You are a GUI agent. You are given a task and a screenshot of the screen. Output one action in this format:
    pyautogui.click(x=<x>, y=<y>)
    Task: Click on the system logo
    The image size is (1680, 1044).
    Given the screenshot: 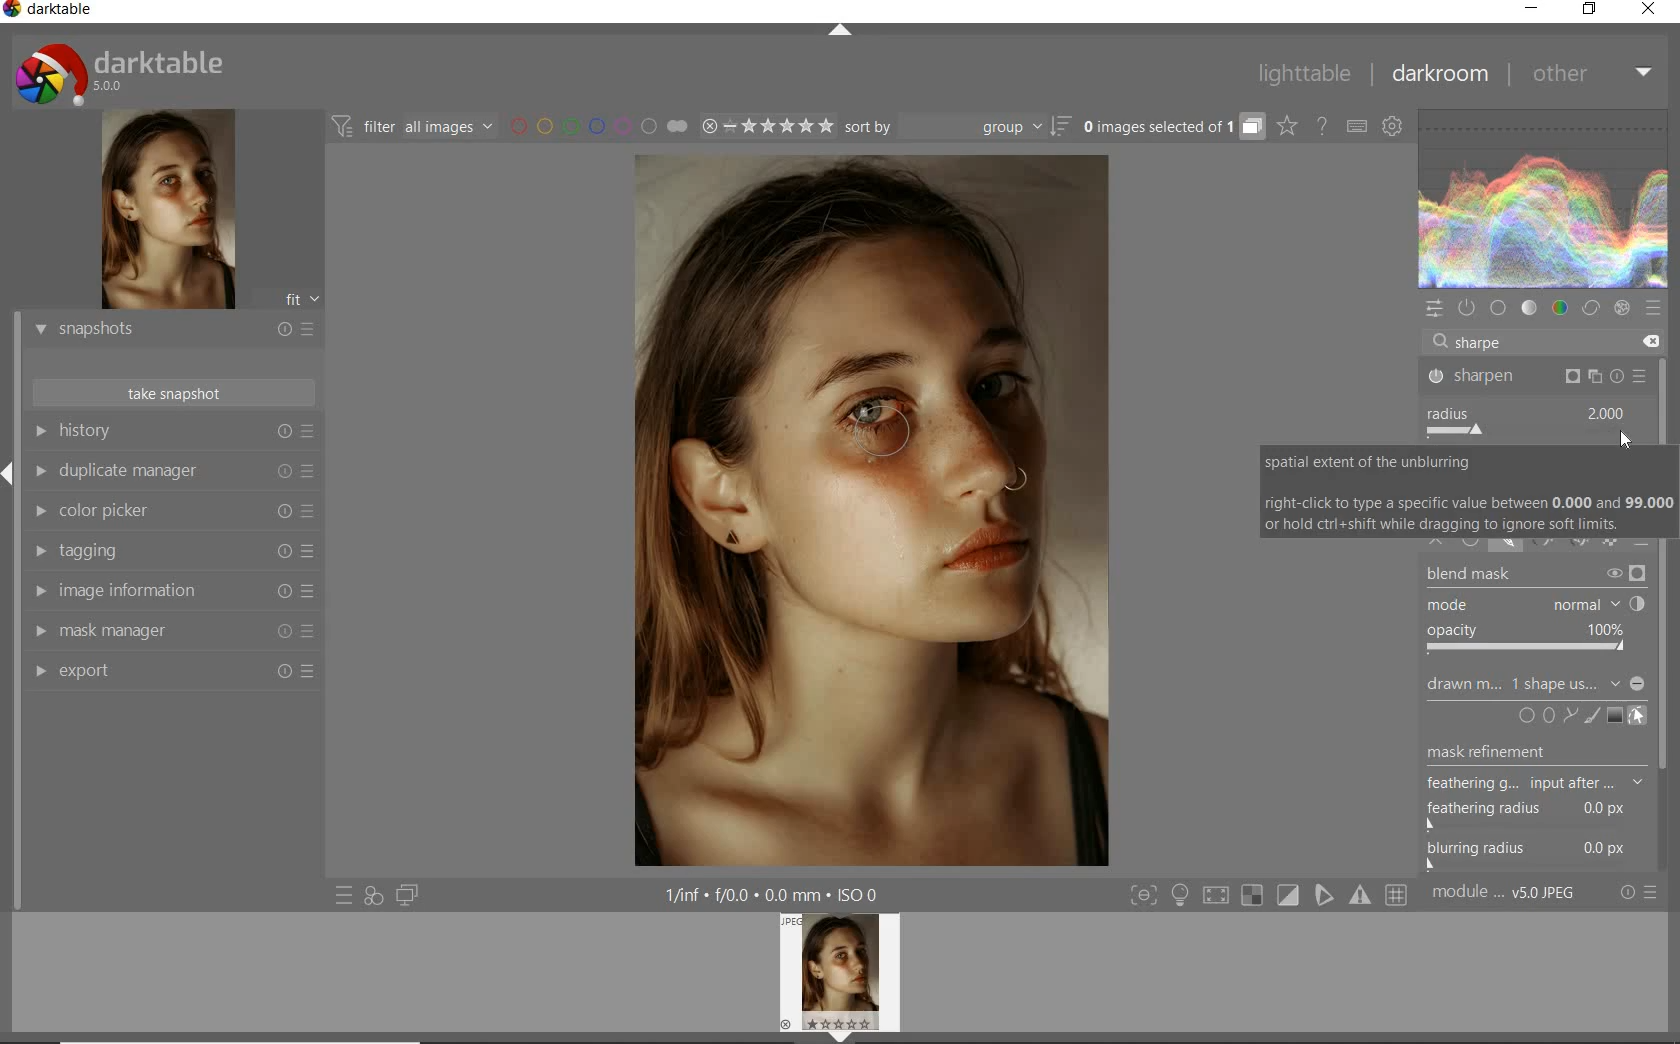 What is the action you would take?
    pyautogui.click(x=121, y=73)
    